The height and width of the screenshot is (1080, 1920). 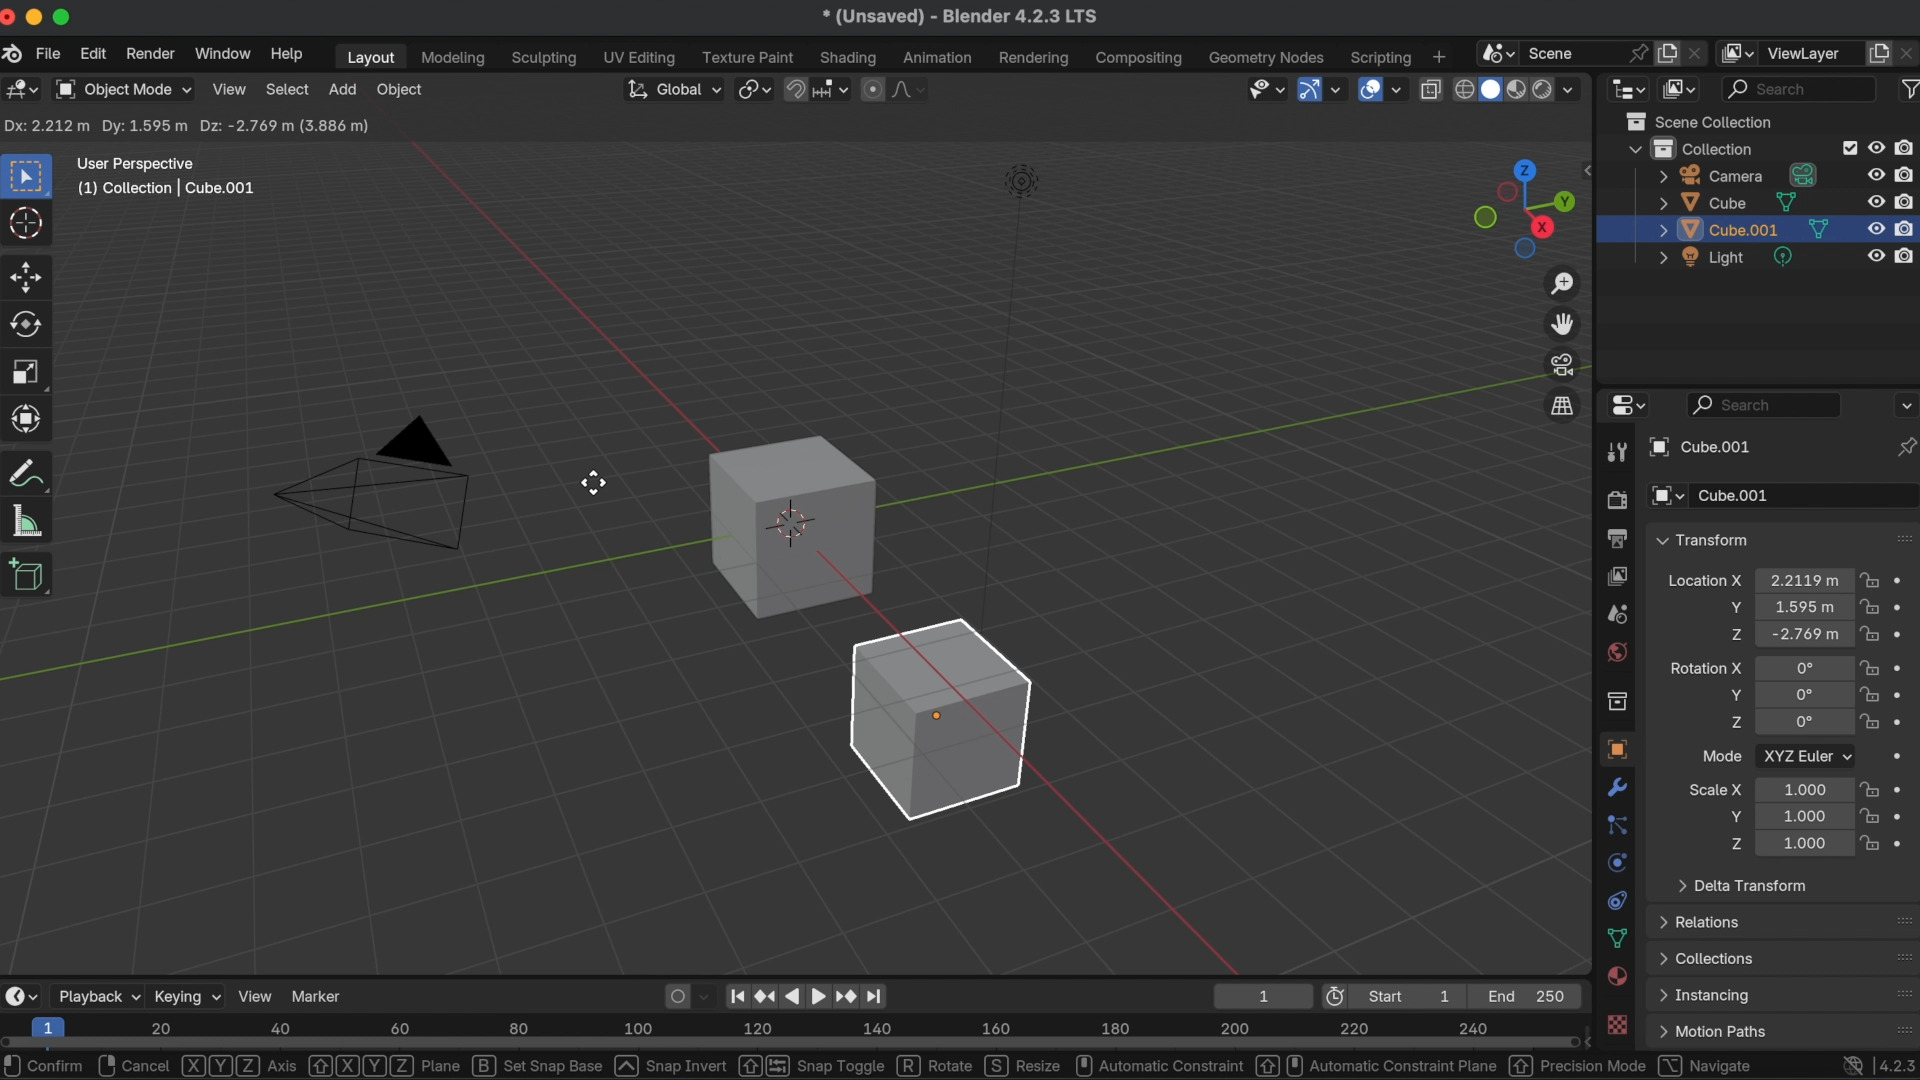 I want to click on select box, so click(x=30, y=175).